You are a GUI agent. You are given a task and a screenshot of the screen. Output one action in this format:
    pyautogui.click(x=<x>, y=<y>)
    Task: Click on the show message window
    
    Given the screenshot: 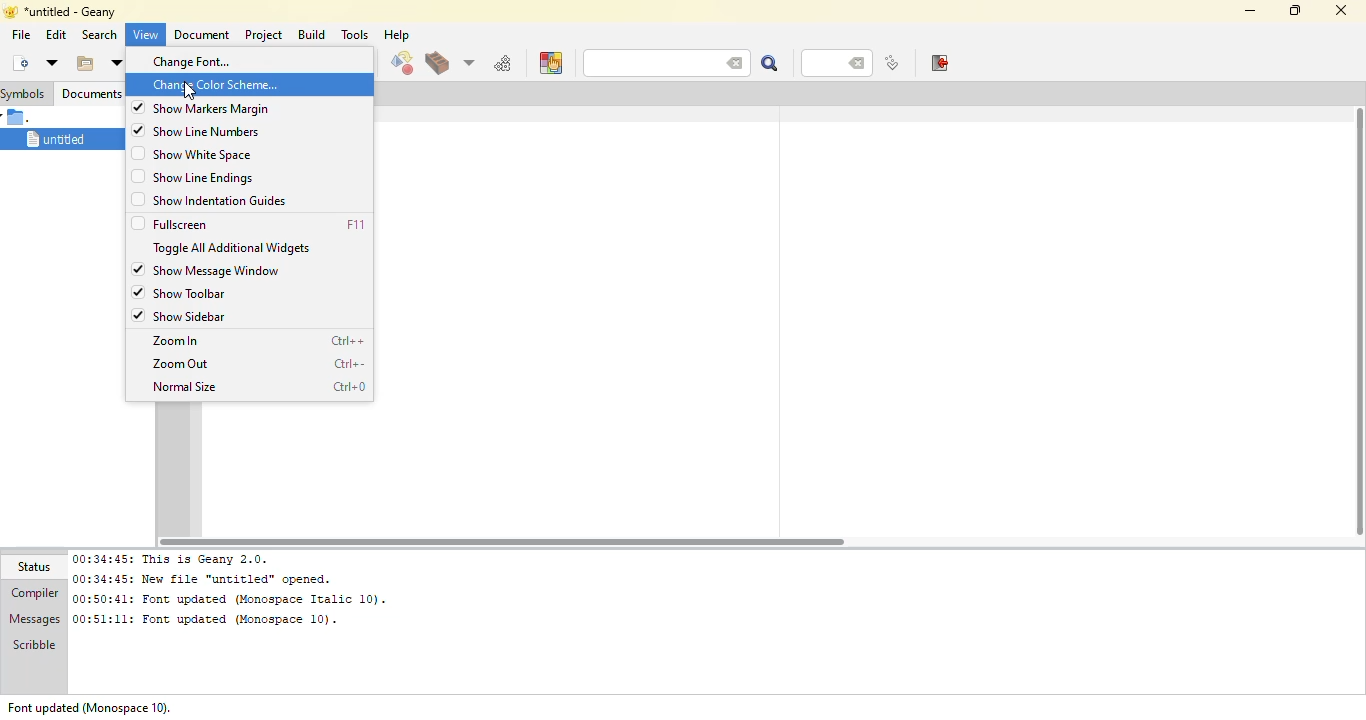 What is the action you would take?
    pyautogui.click(x=219, y=270)
    